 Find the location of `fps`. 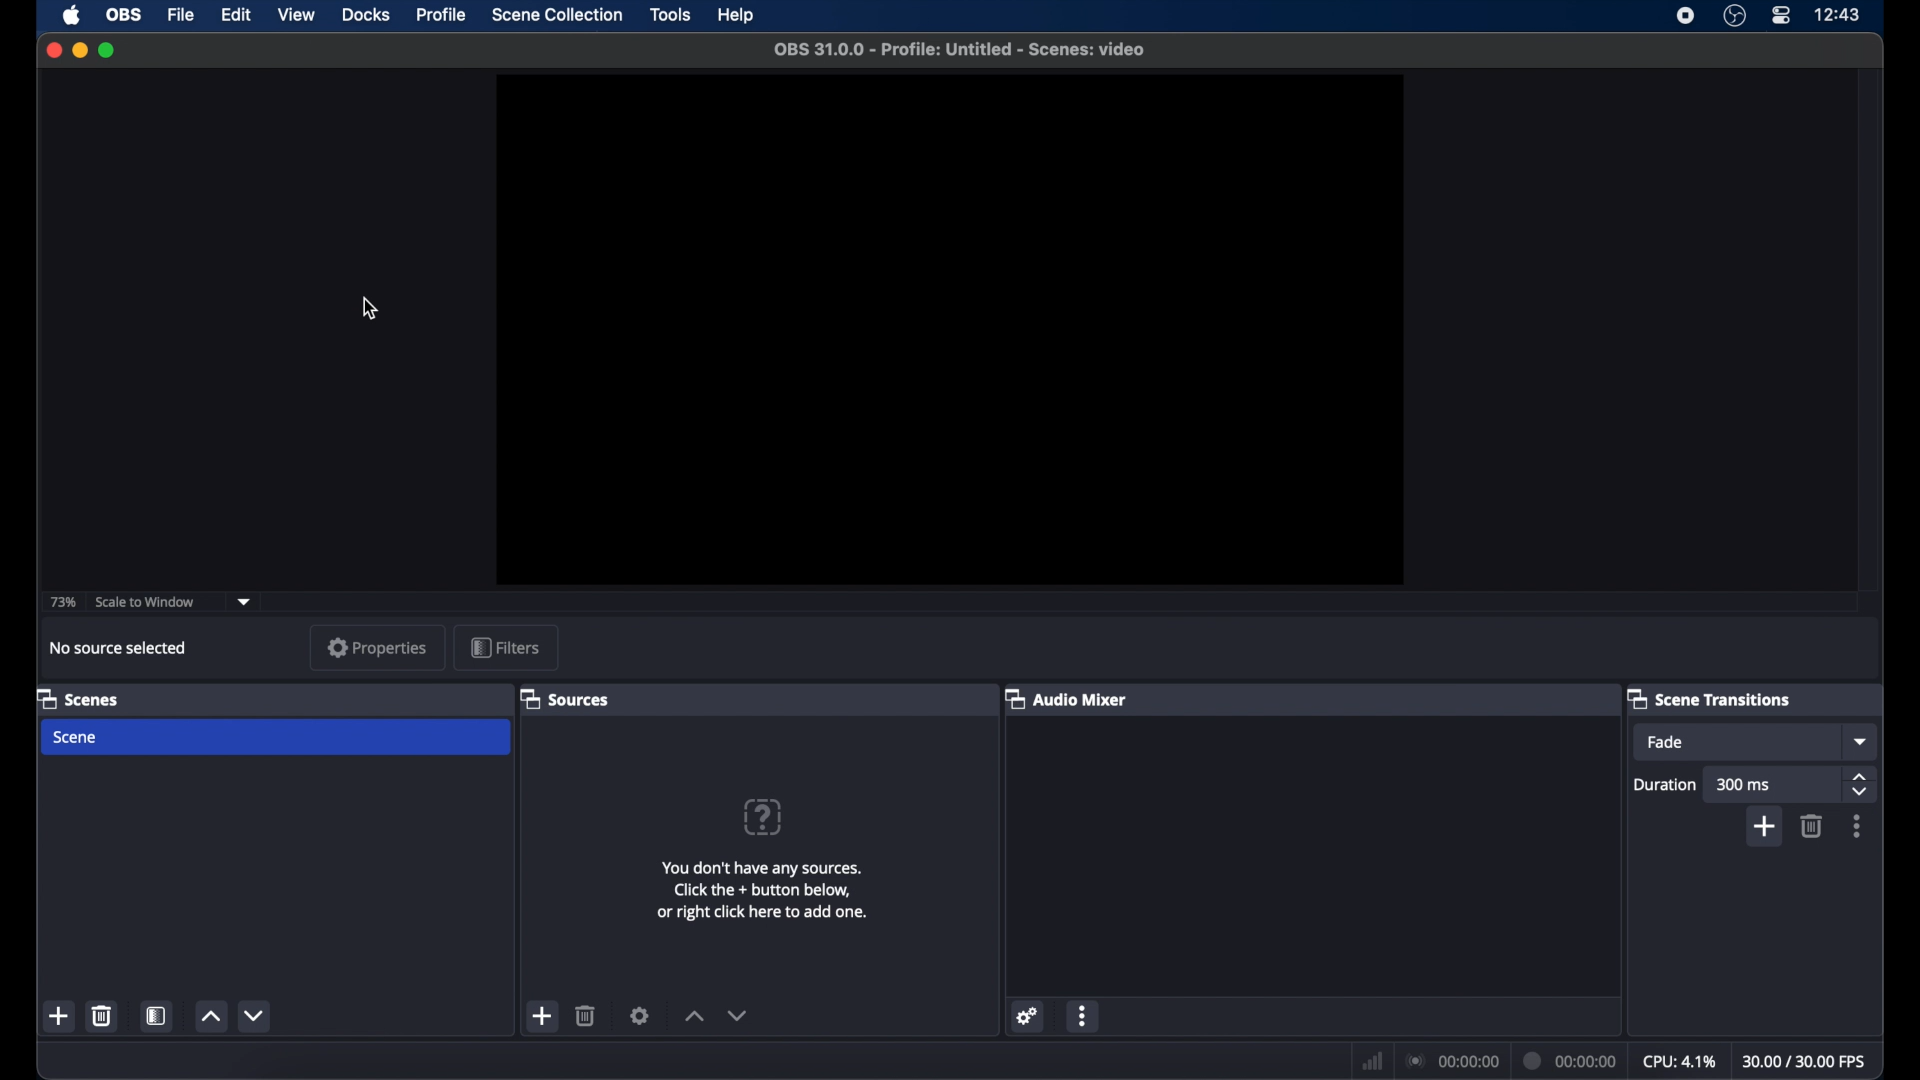

fps is located at coordinates (1805, 1061).